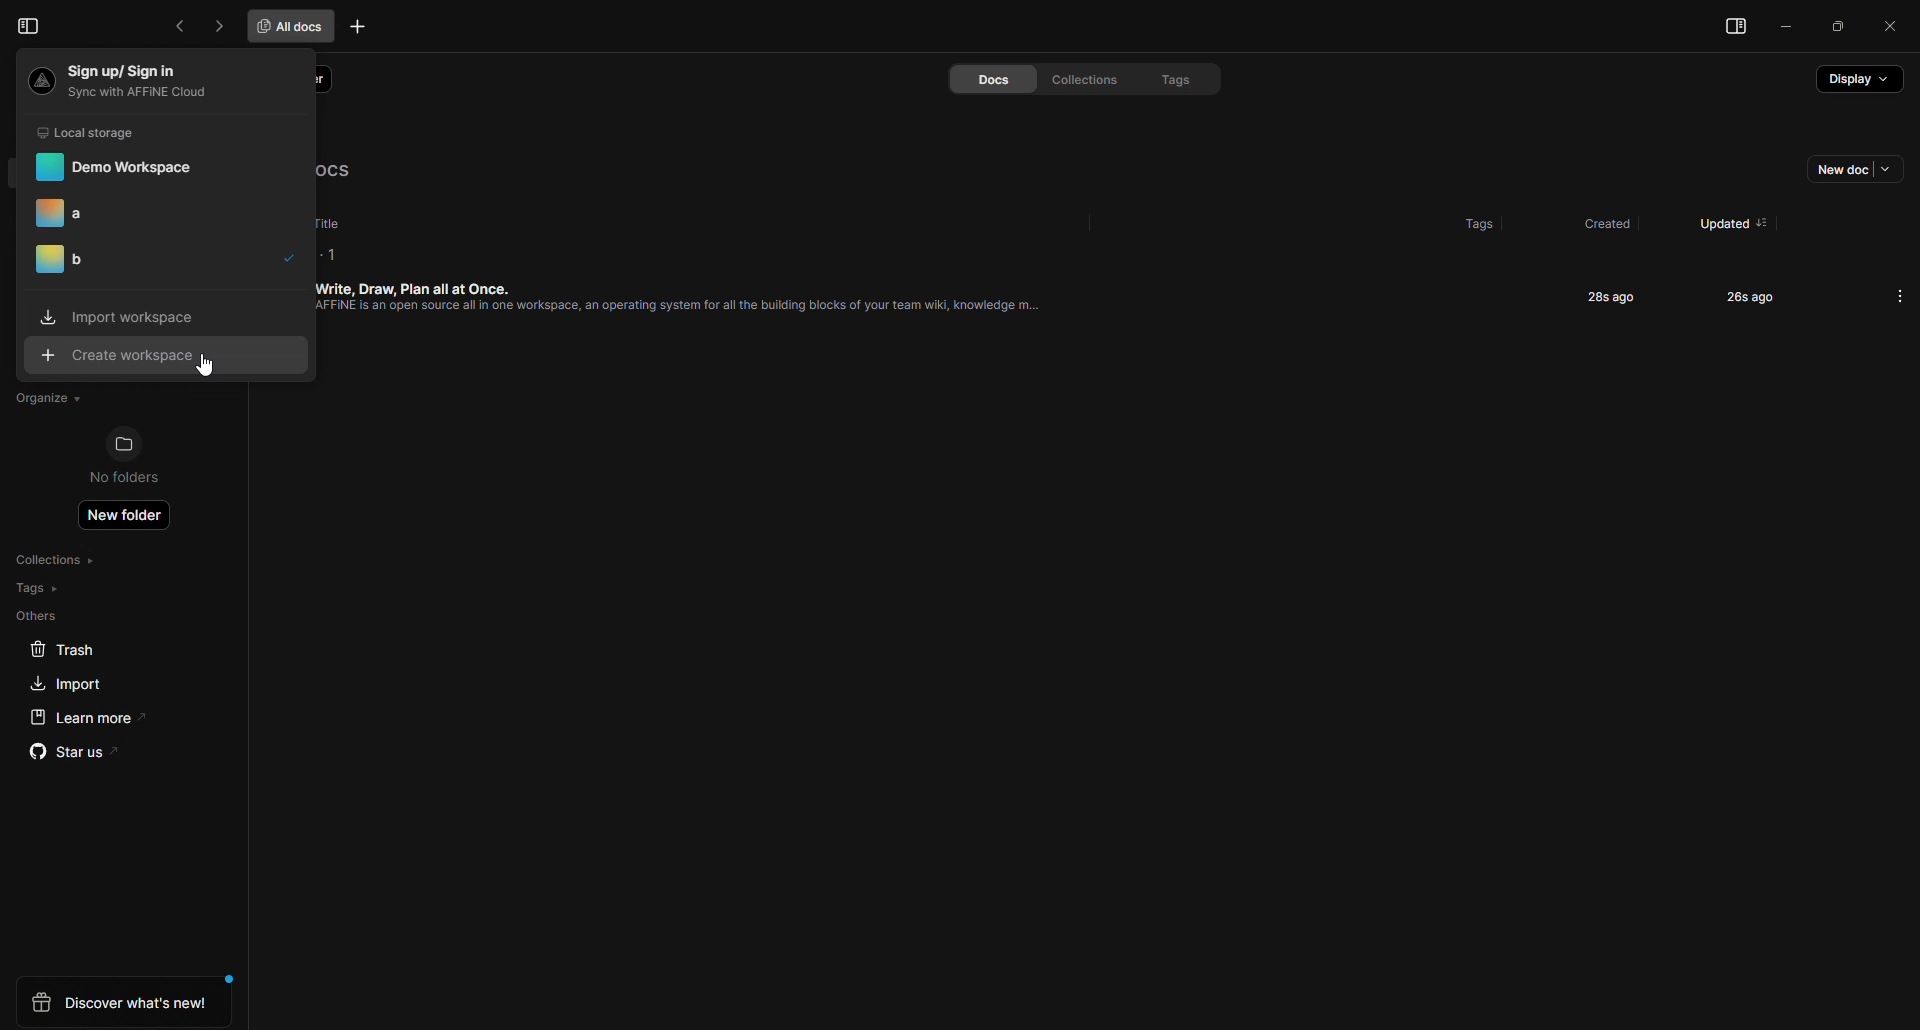 This screenshot has width=1920, height=1030. I want to click on time, so click(1606, 296).